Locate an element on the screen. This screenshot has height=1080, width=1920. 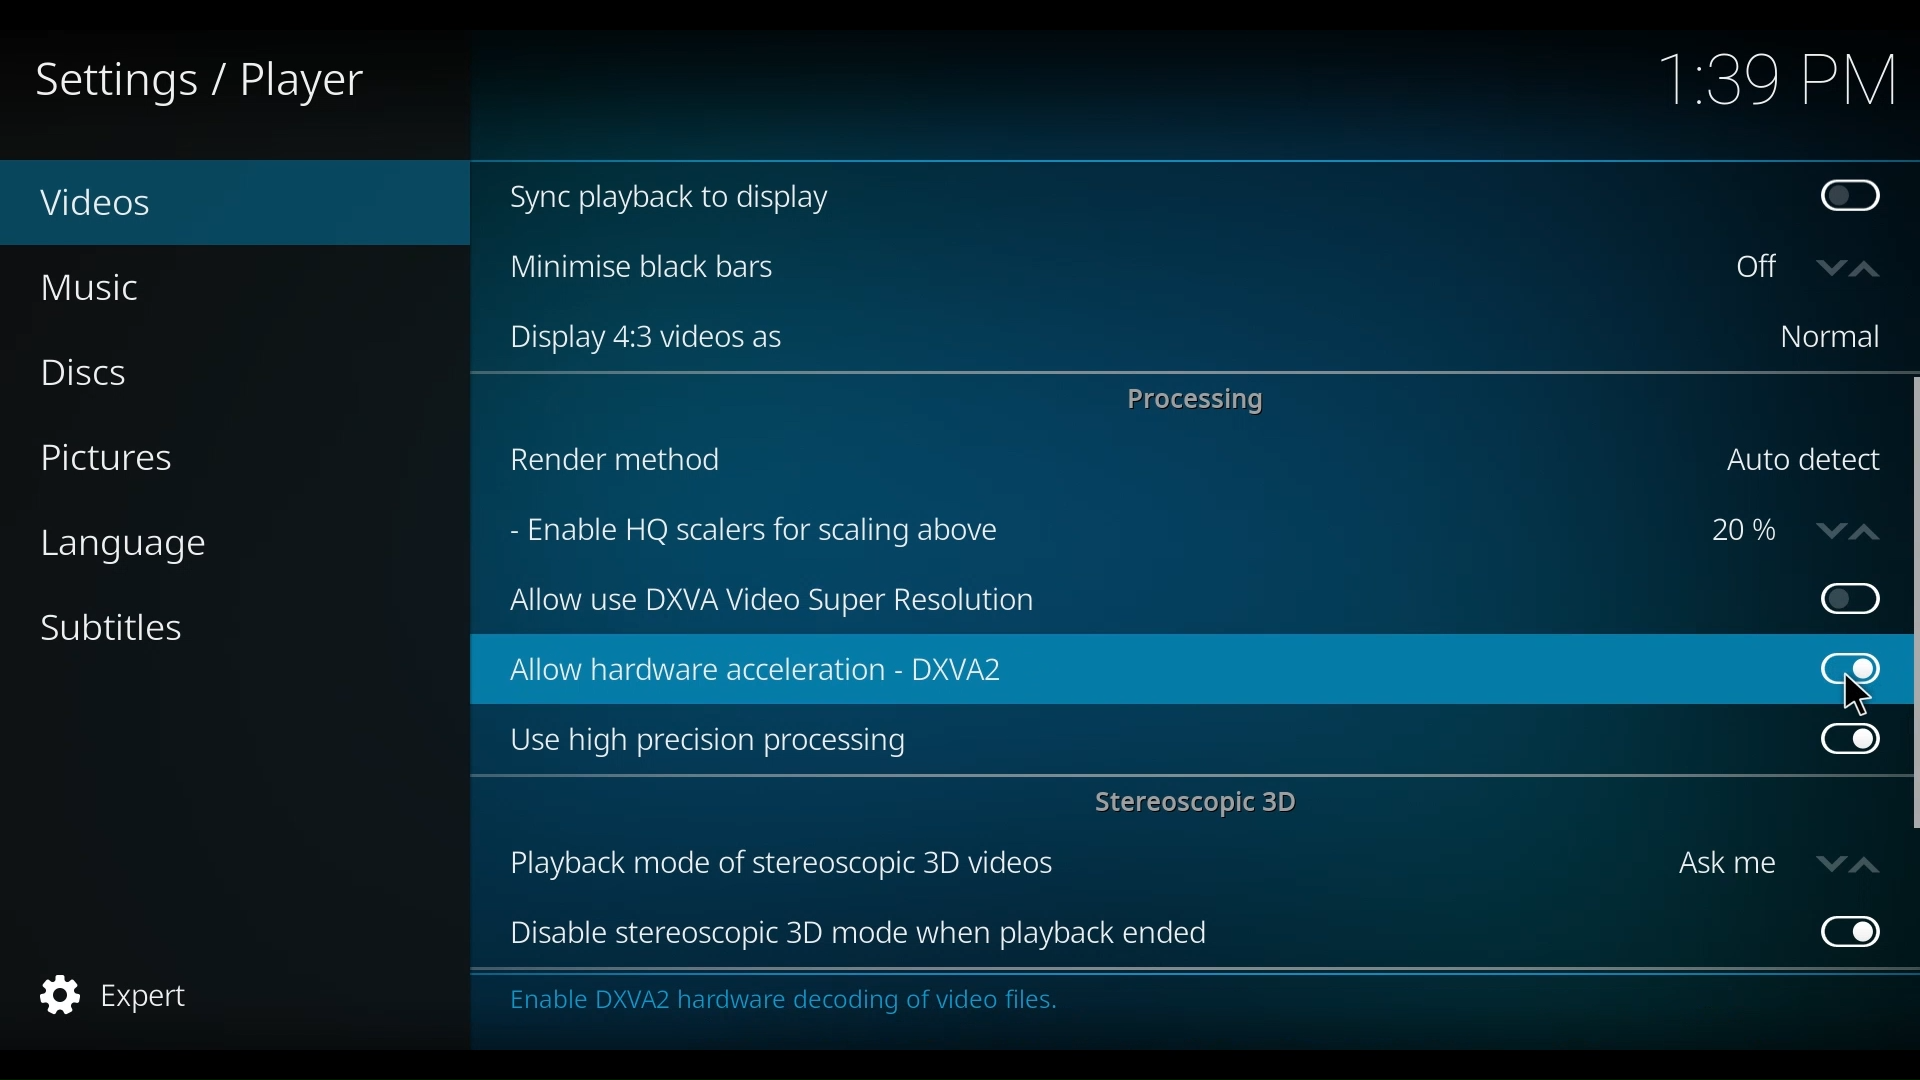
Videos is located at coordinates (140, 204).